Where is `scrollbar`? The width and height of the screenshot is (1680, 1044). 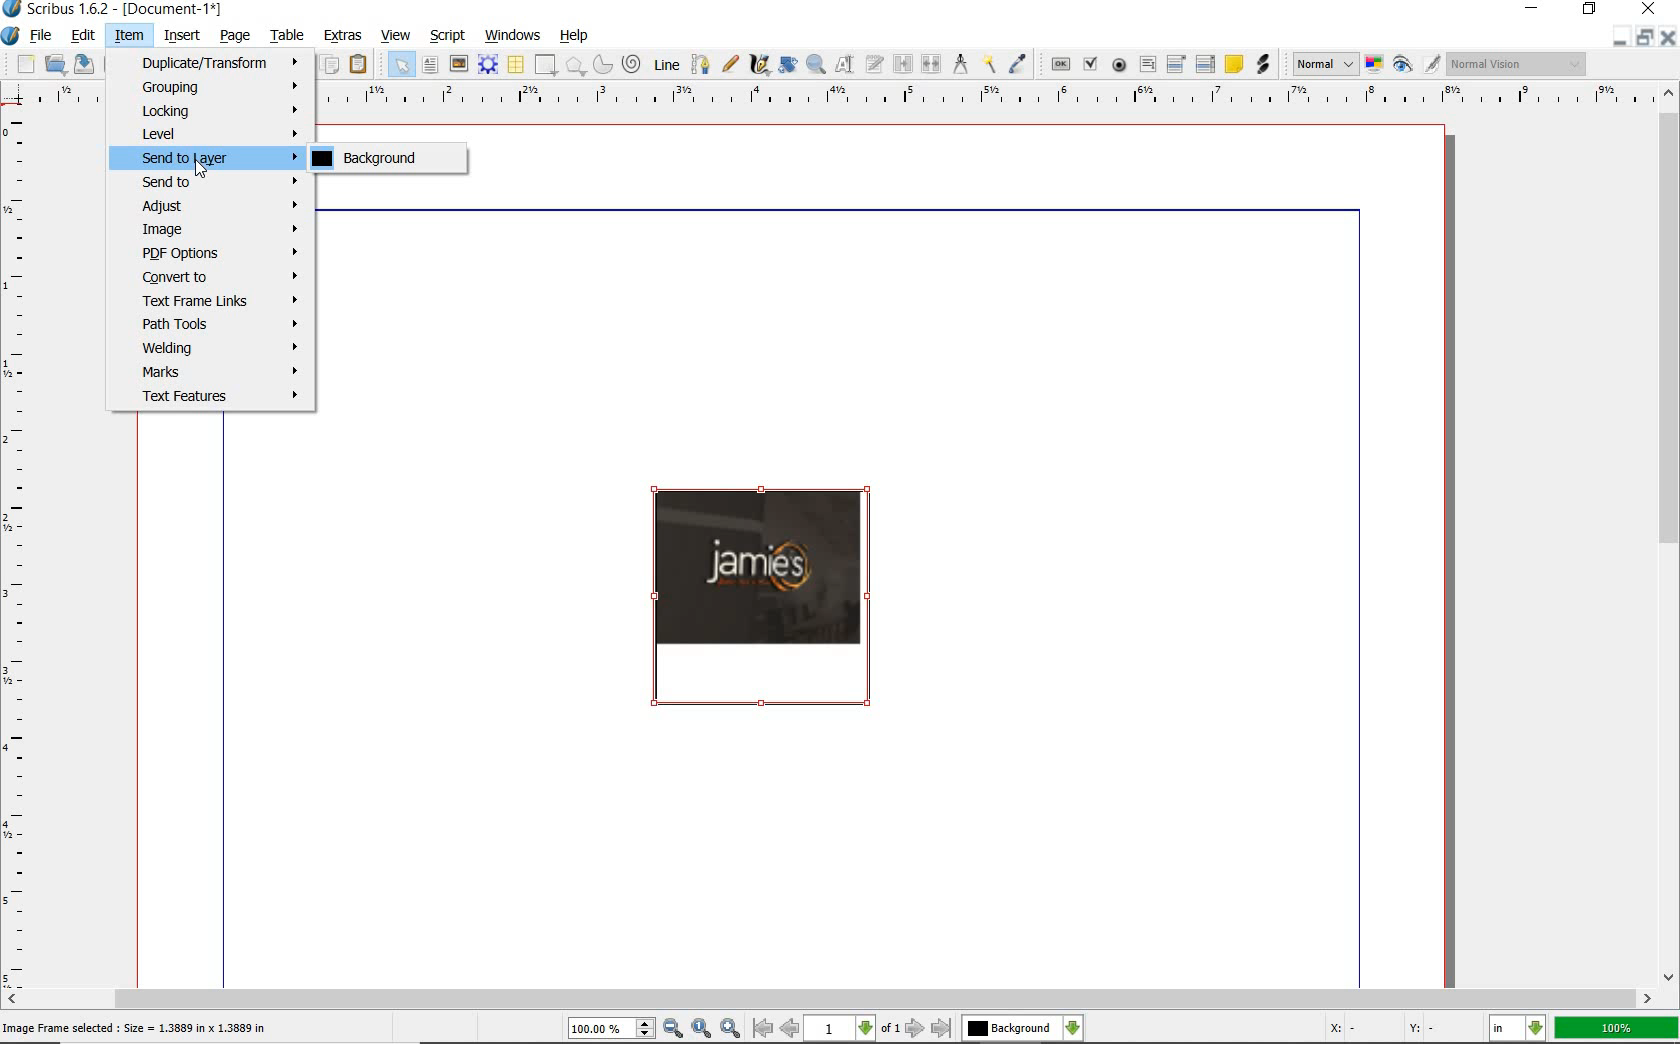
scrollbar is located at coordinates (1670, 535).